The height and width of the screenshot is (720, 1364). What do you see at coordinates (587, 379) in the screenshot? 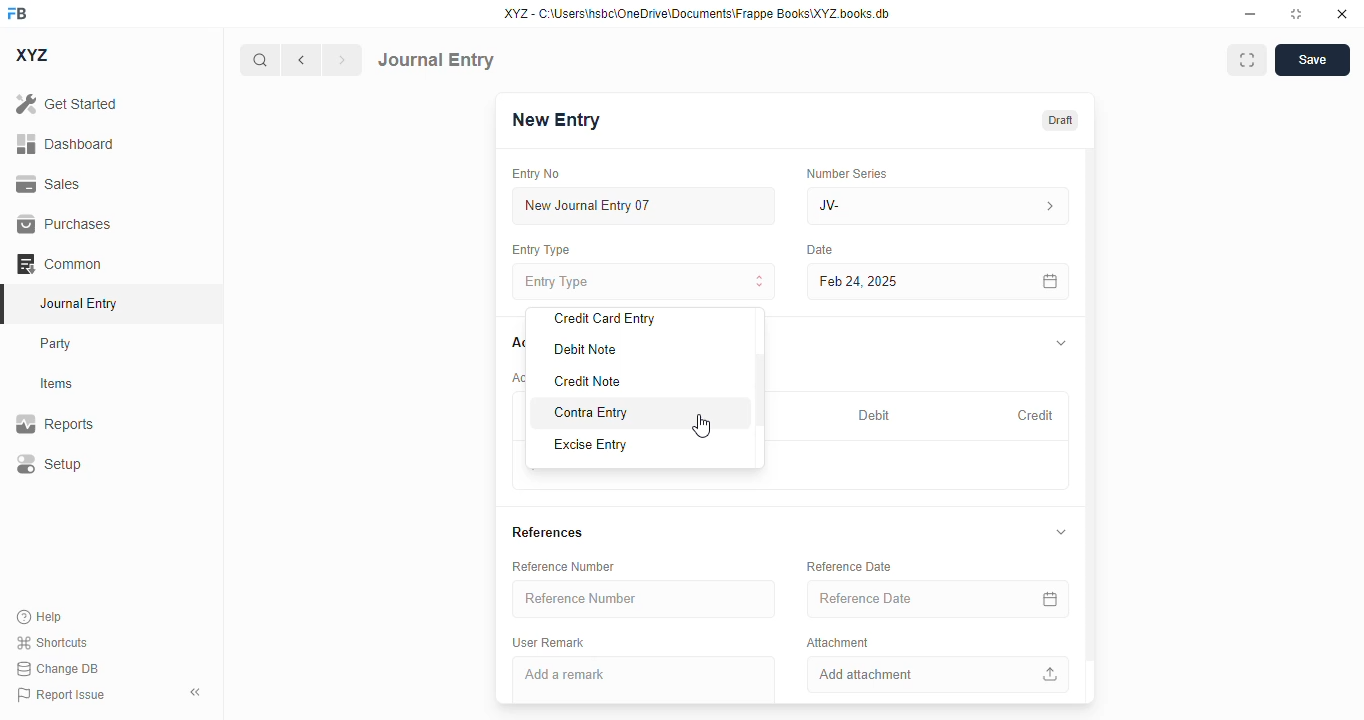
I see `credit note` at bounding box center [587, 379].